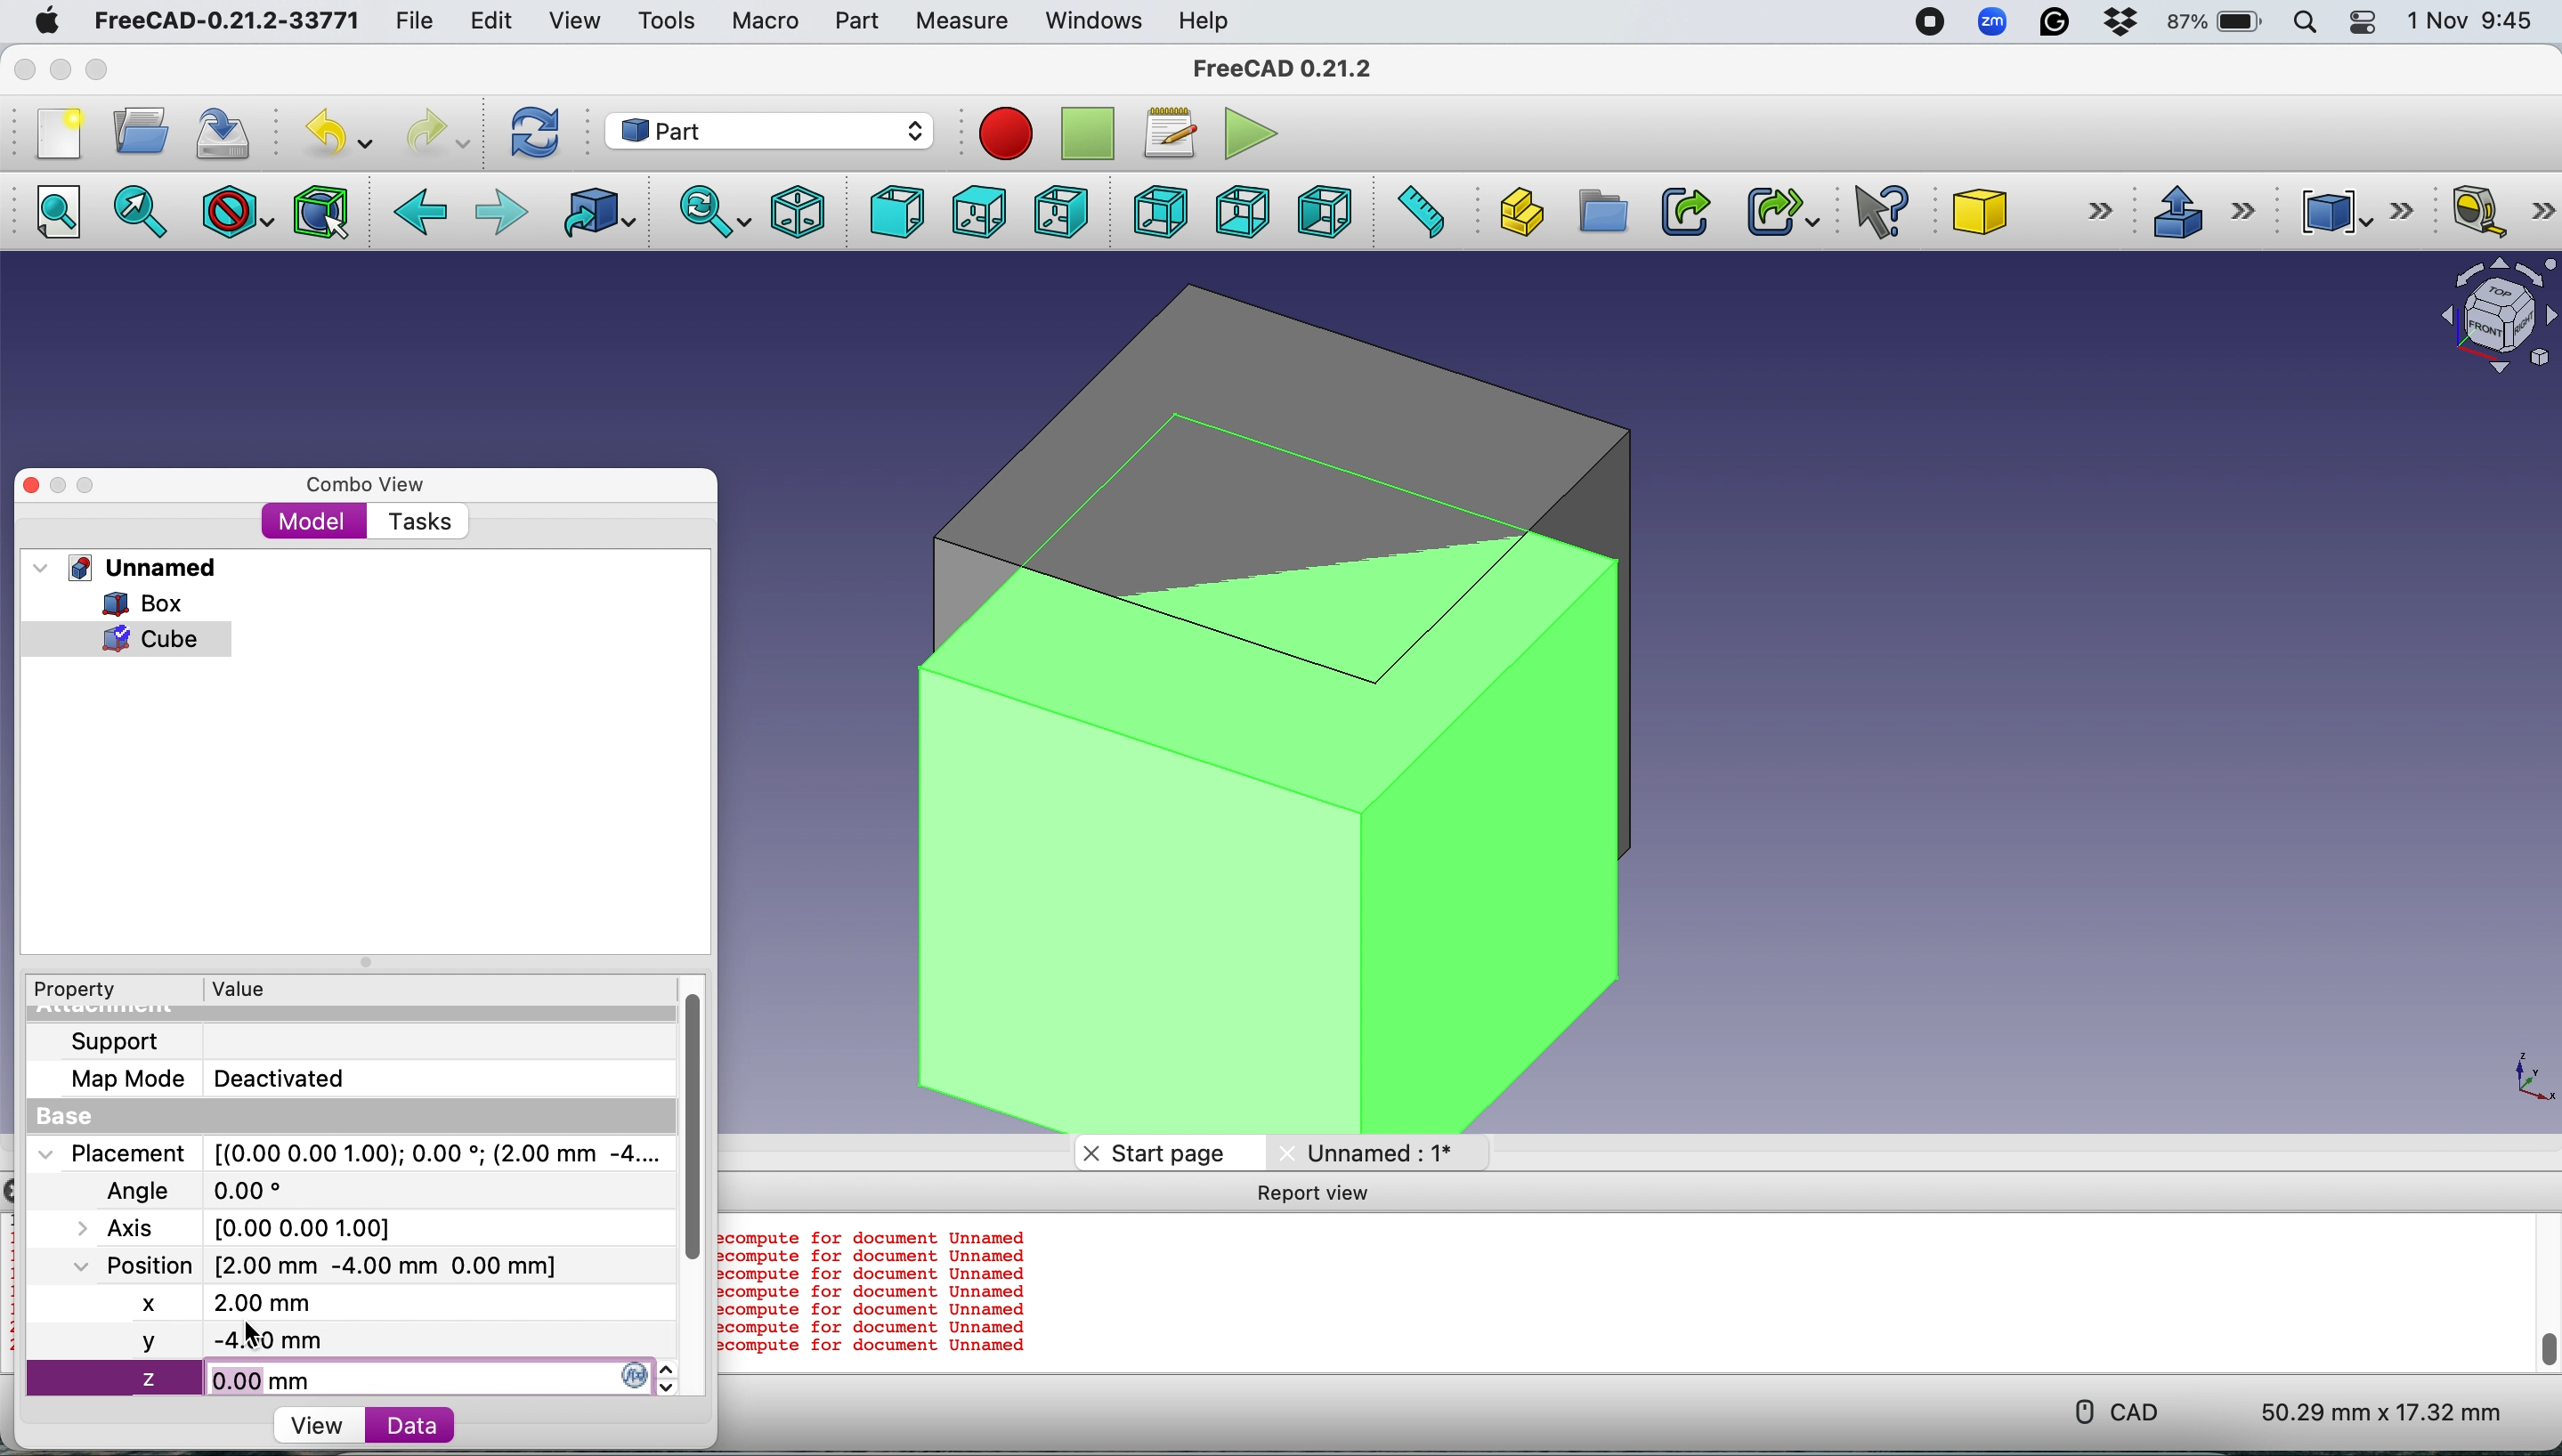  Describe the element at coordinates (324, 210) in the screenshot. I see `Bounding box` at that location.